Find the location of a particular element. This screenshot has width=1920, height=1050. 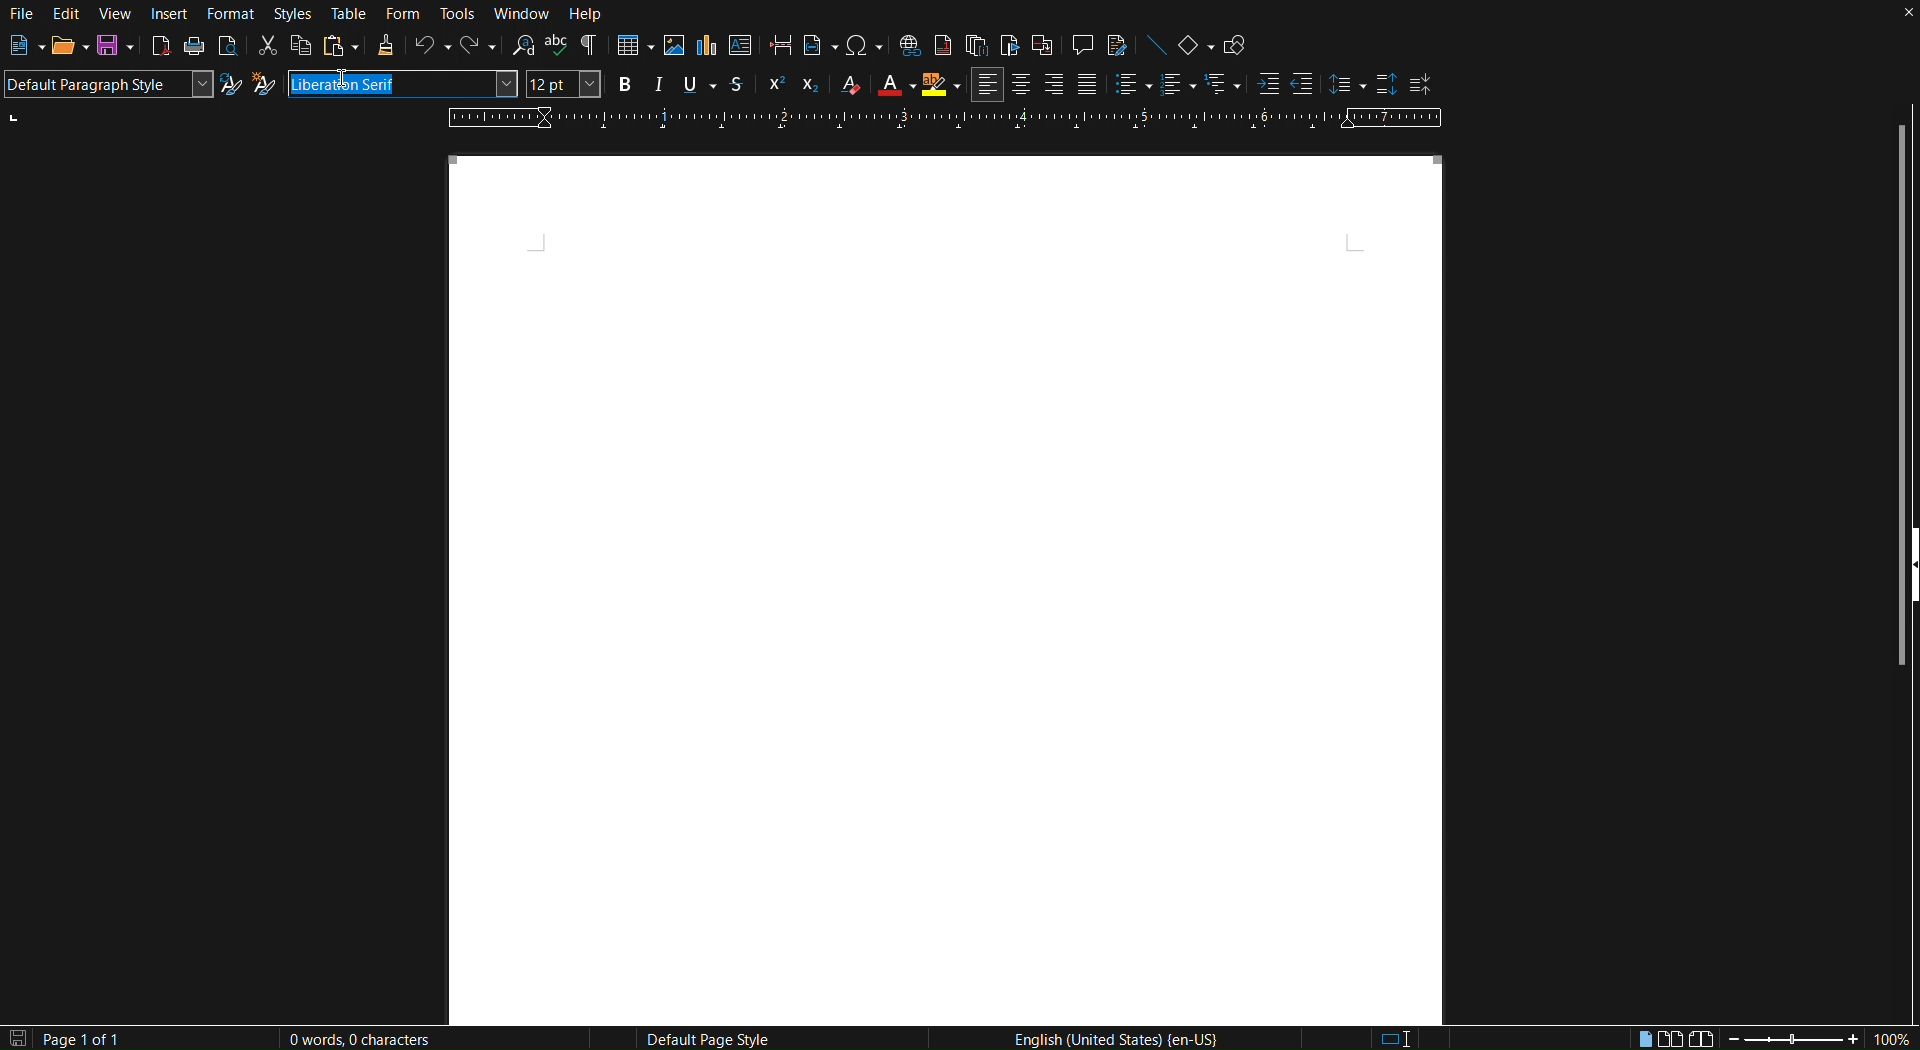

Default Paragraph Style is located at coordinates (104, 84).